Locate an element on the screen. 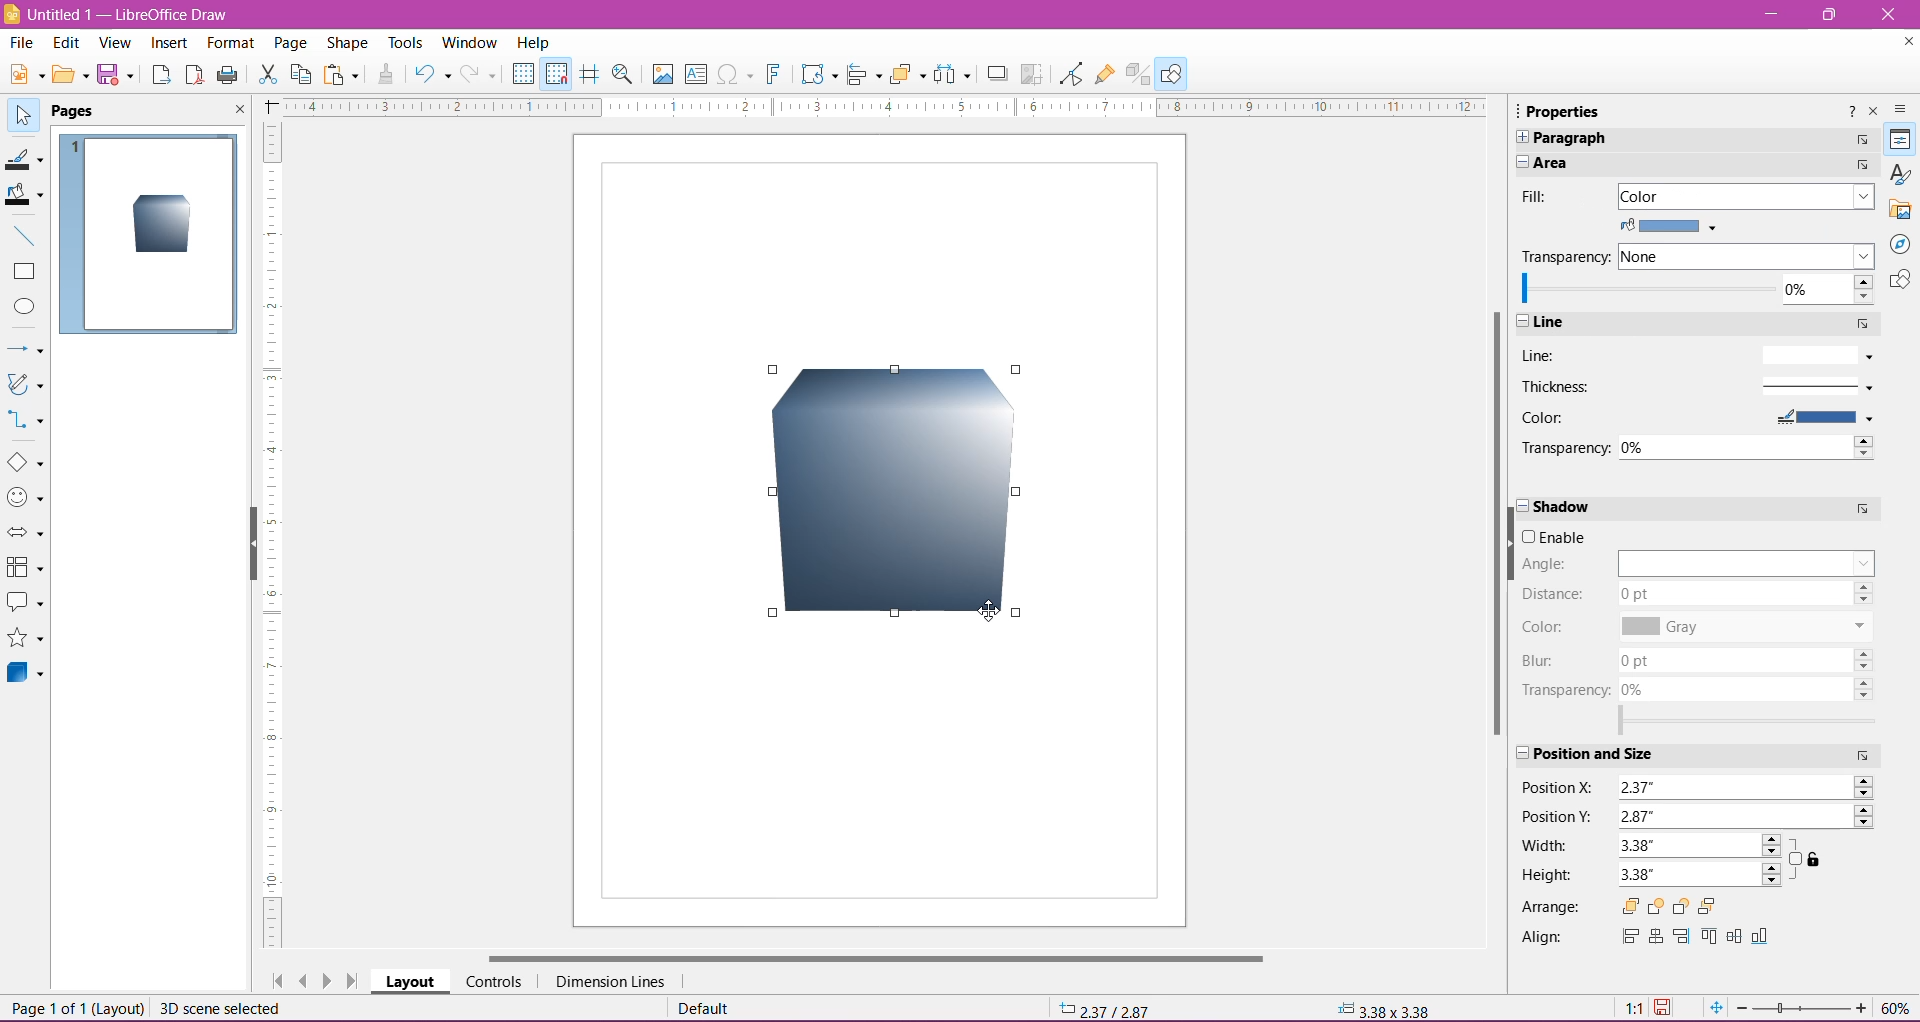  Restore Down is located at coordinates (1827, 14).